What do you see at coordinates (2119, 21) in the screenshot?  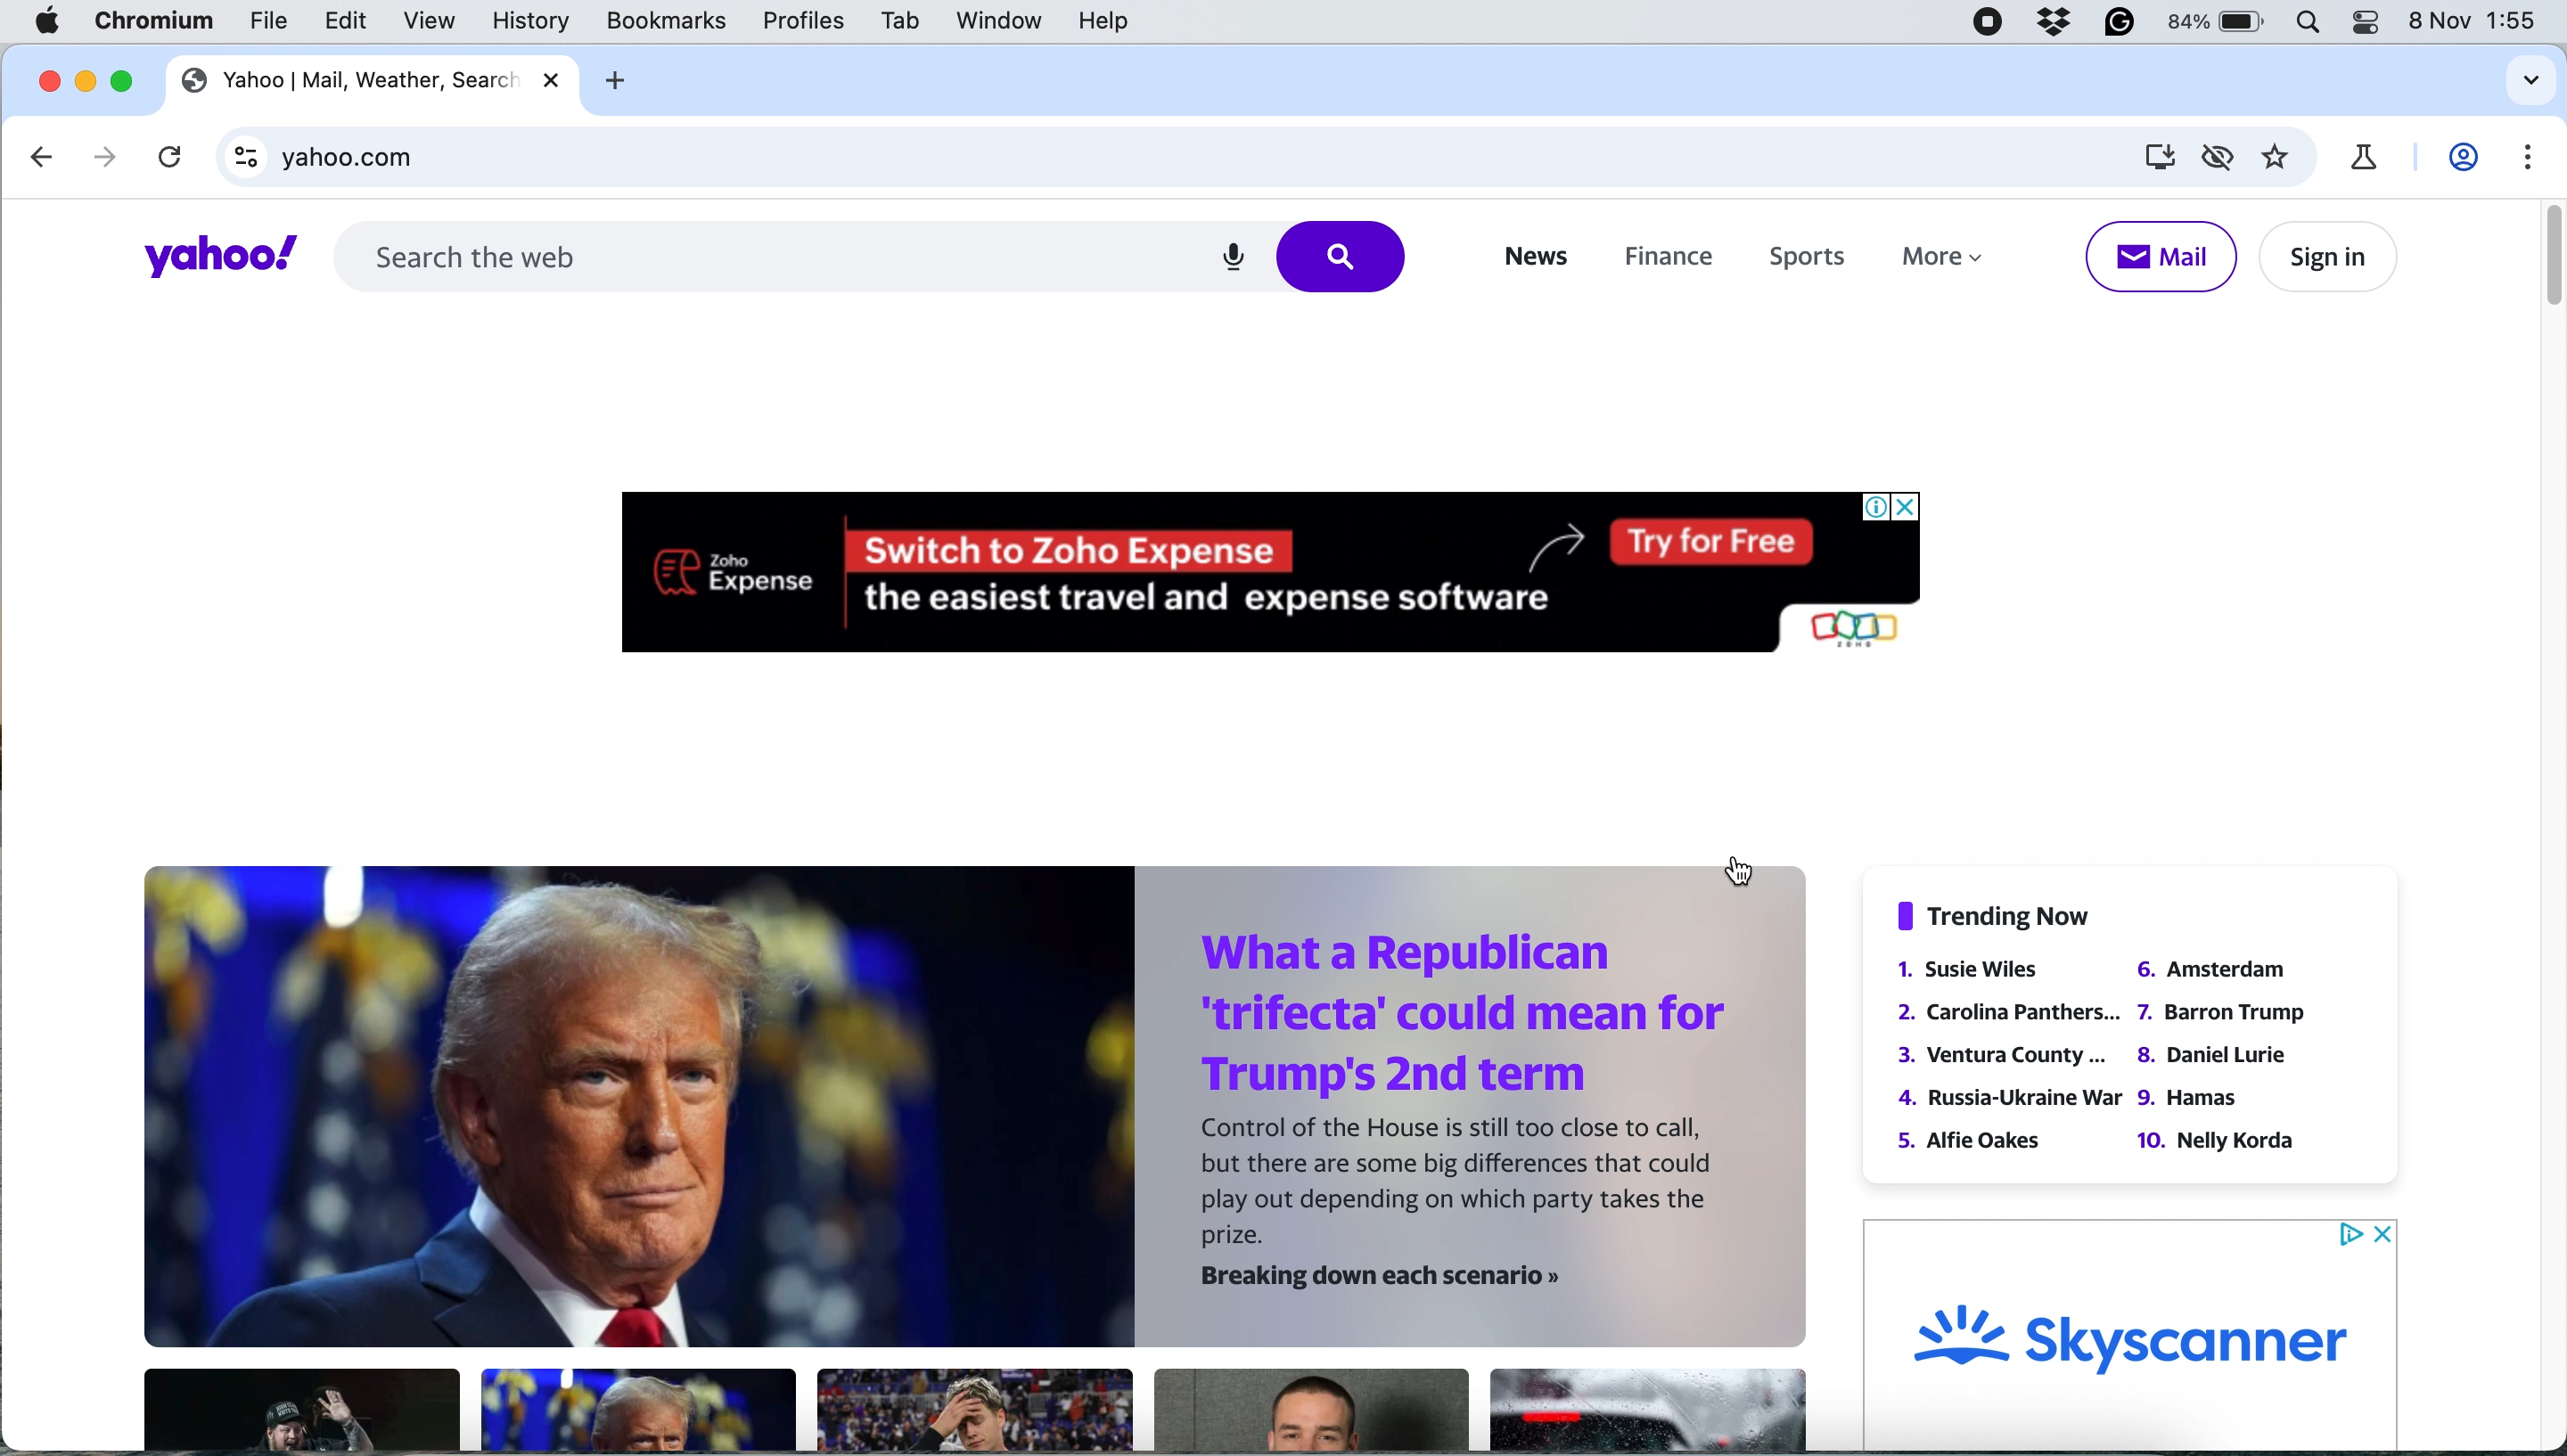 I see `grammarly` at bounding box center [2119, 21].